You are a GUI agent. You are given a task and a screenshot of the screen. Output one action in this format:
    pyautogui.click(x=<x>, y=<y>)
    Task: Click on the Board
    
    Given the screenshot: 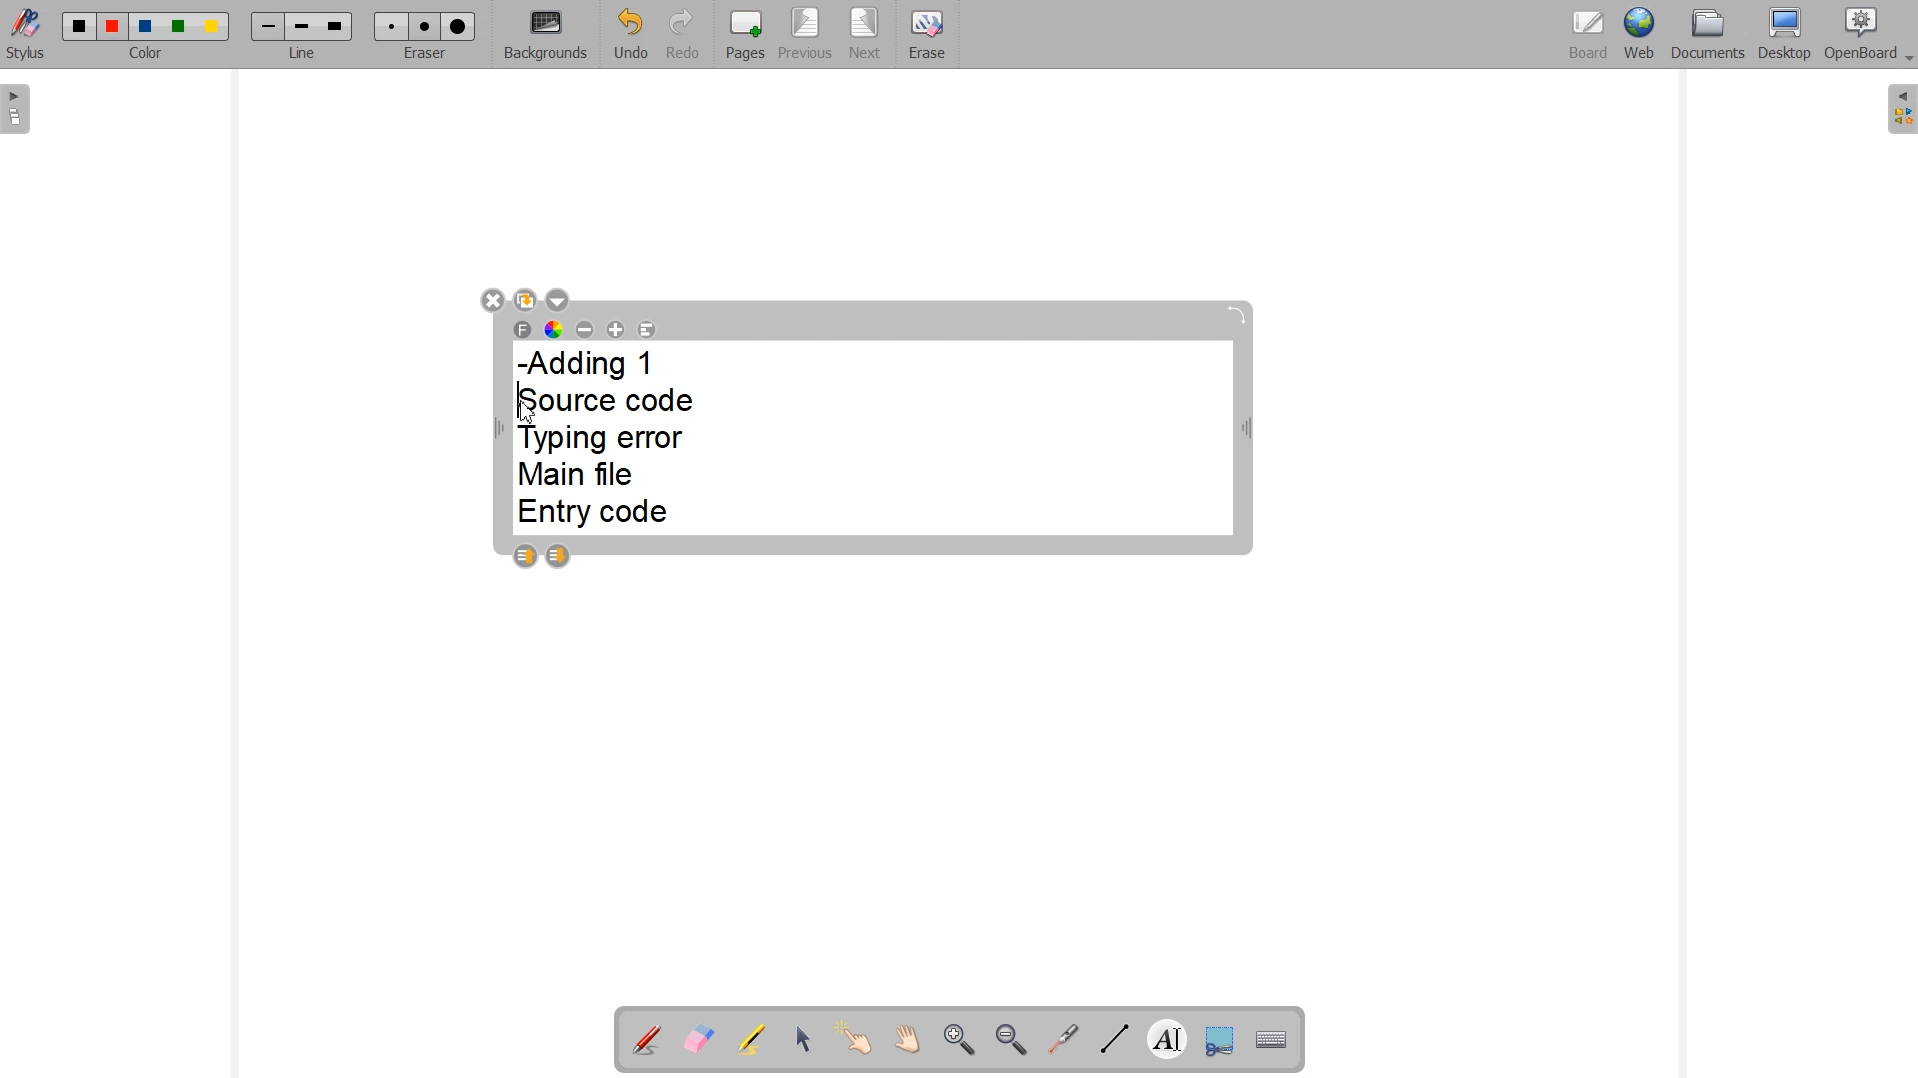 What is the action you would take?
    pyautogui.click(x=1589, y=35)
    